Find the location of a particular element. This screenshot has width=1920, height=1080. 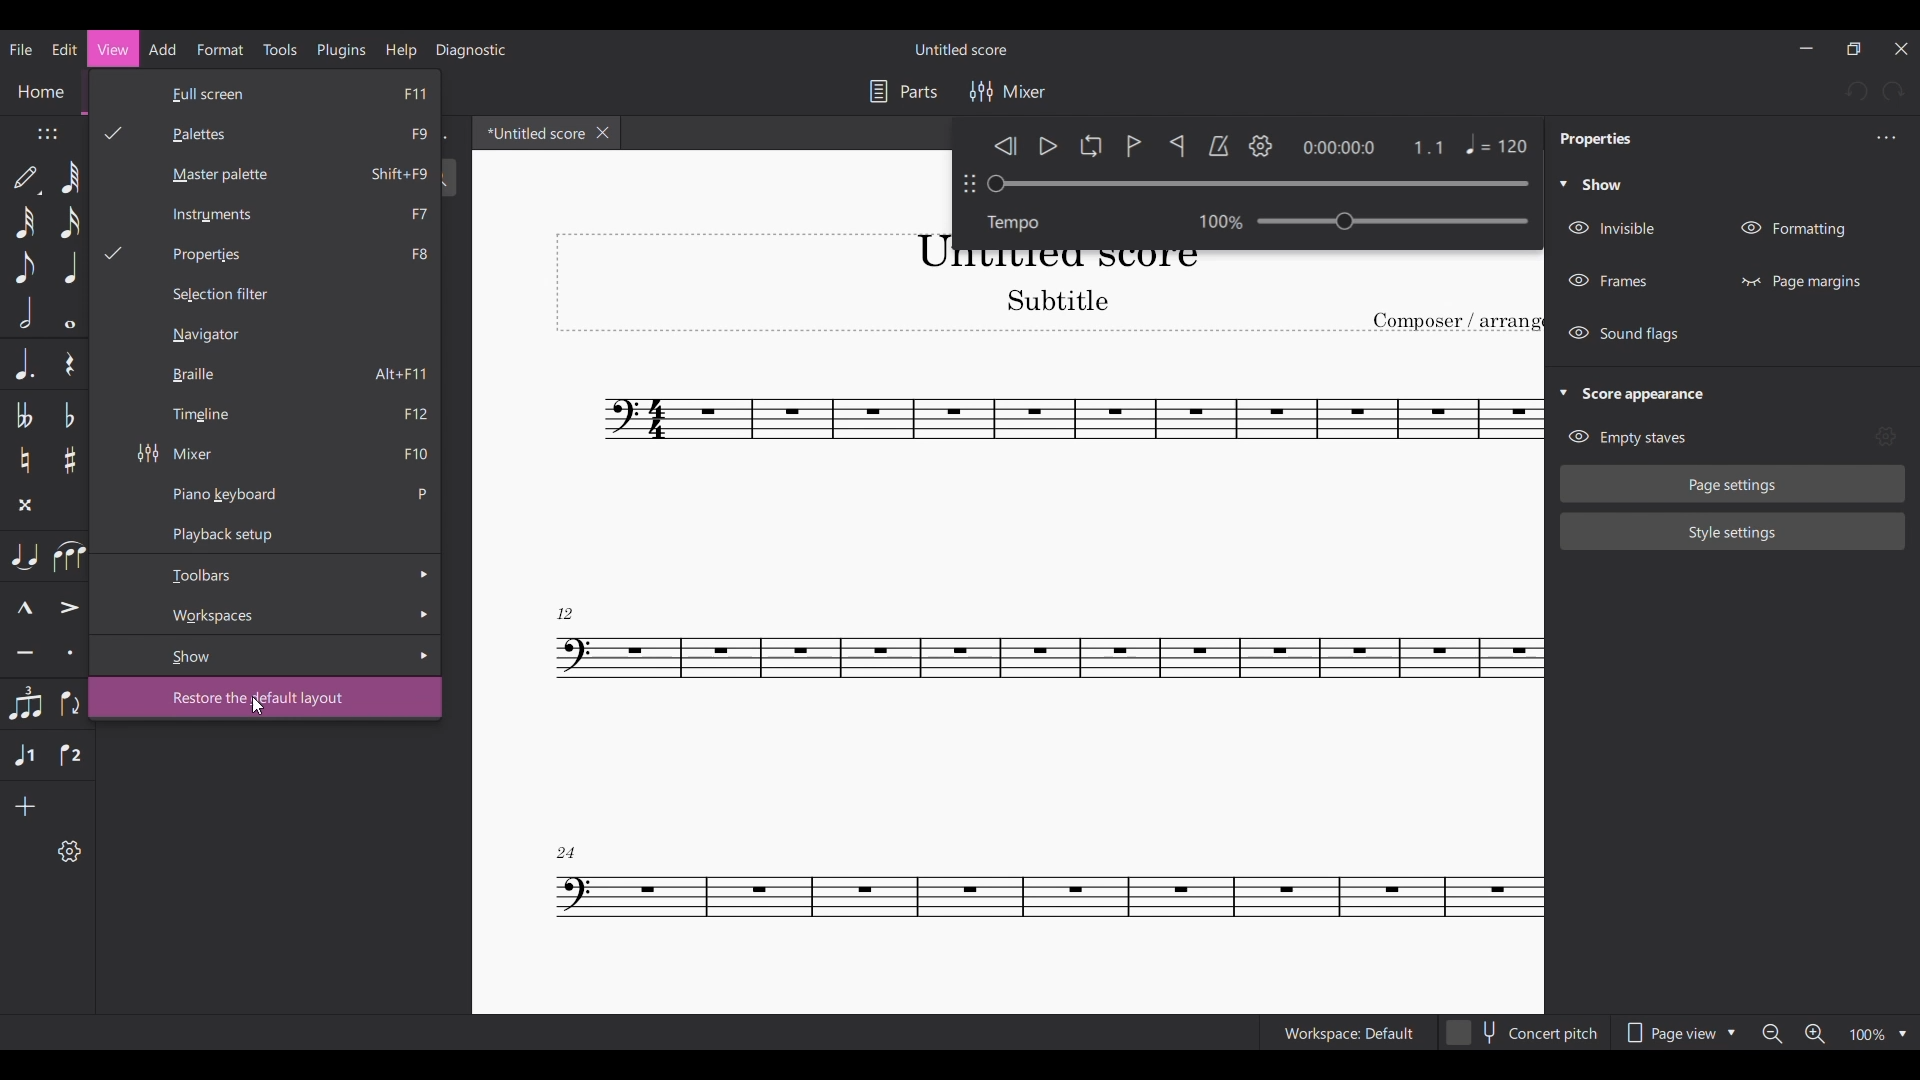

properties is located at coordinates (1595, 141).